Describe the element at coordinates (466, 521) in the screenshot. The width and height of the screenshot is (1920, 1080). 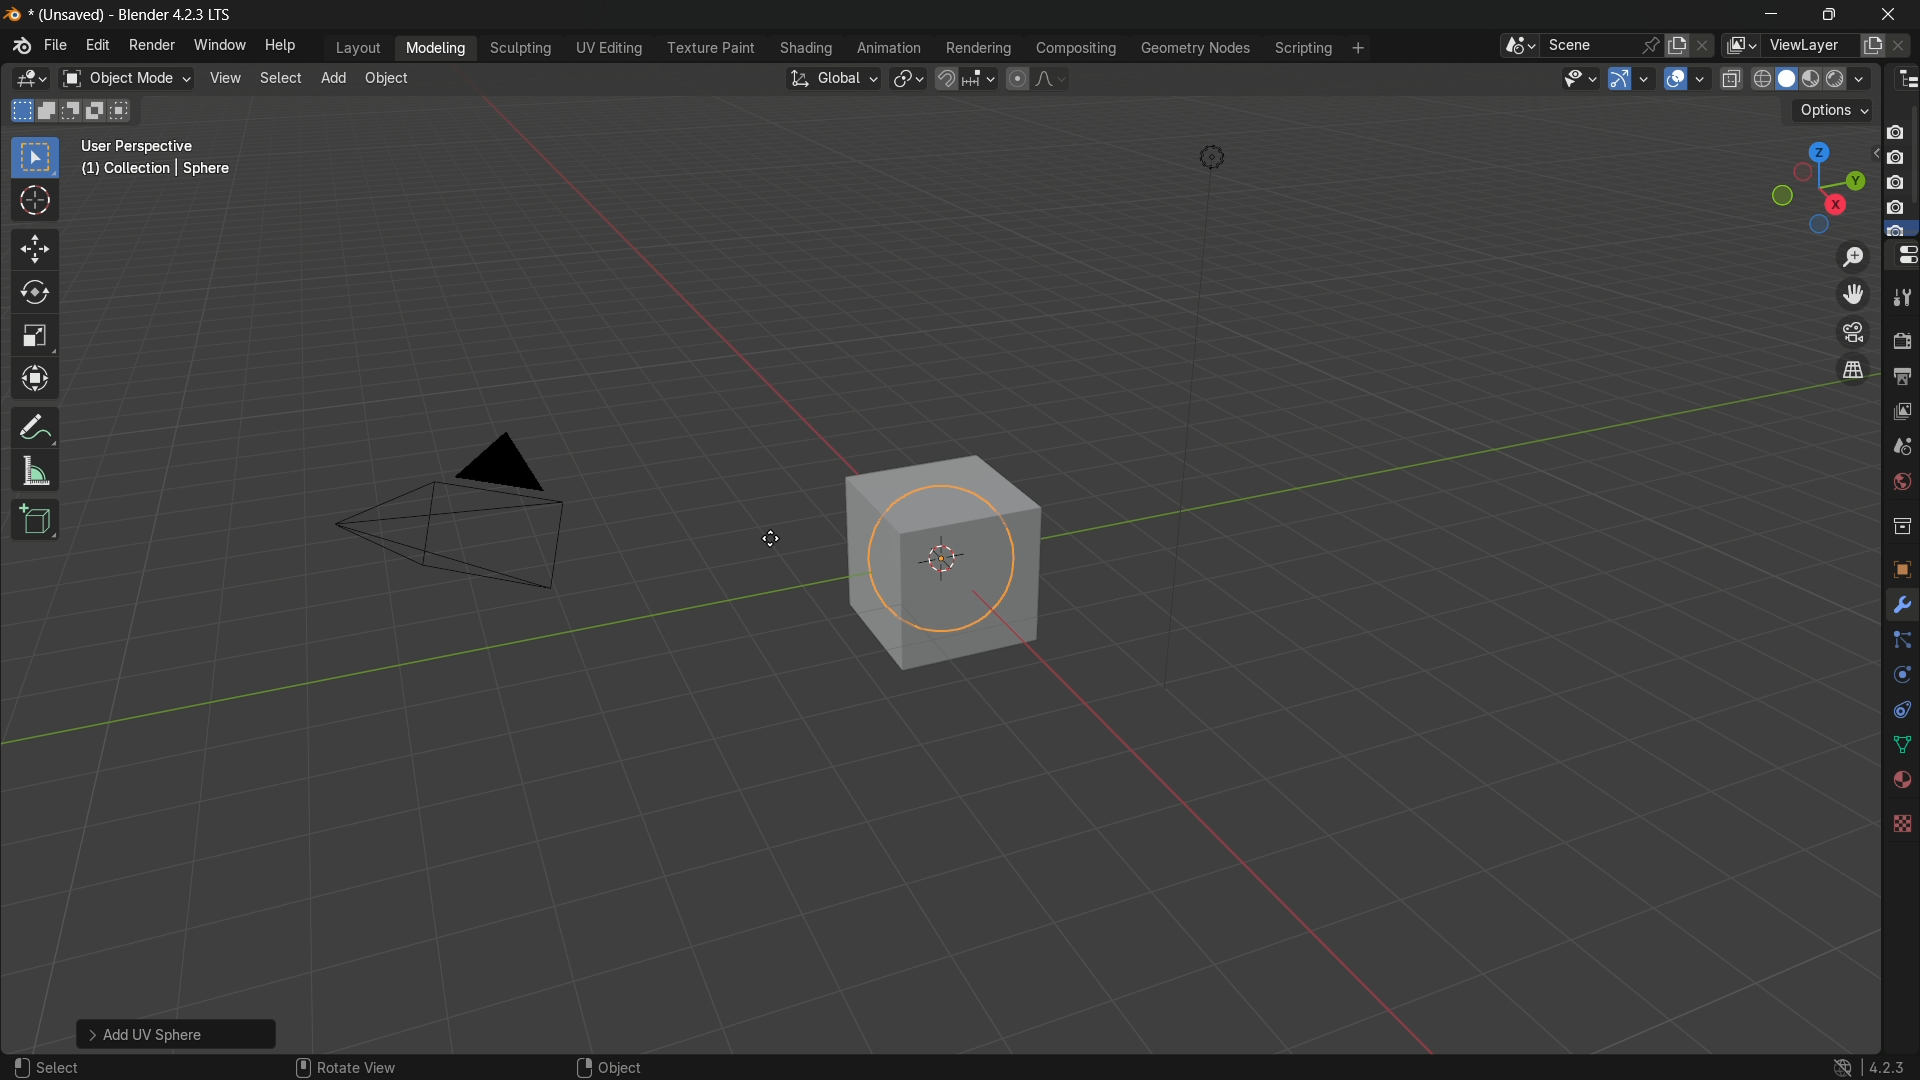
I see `camera` at that location.